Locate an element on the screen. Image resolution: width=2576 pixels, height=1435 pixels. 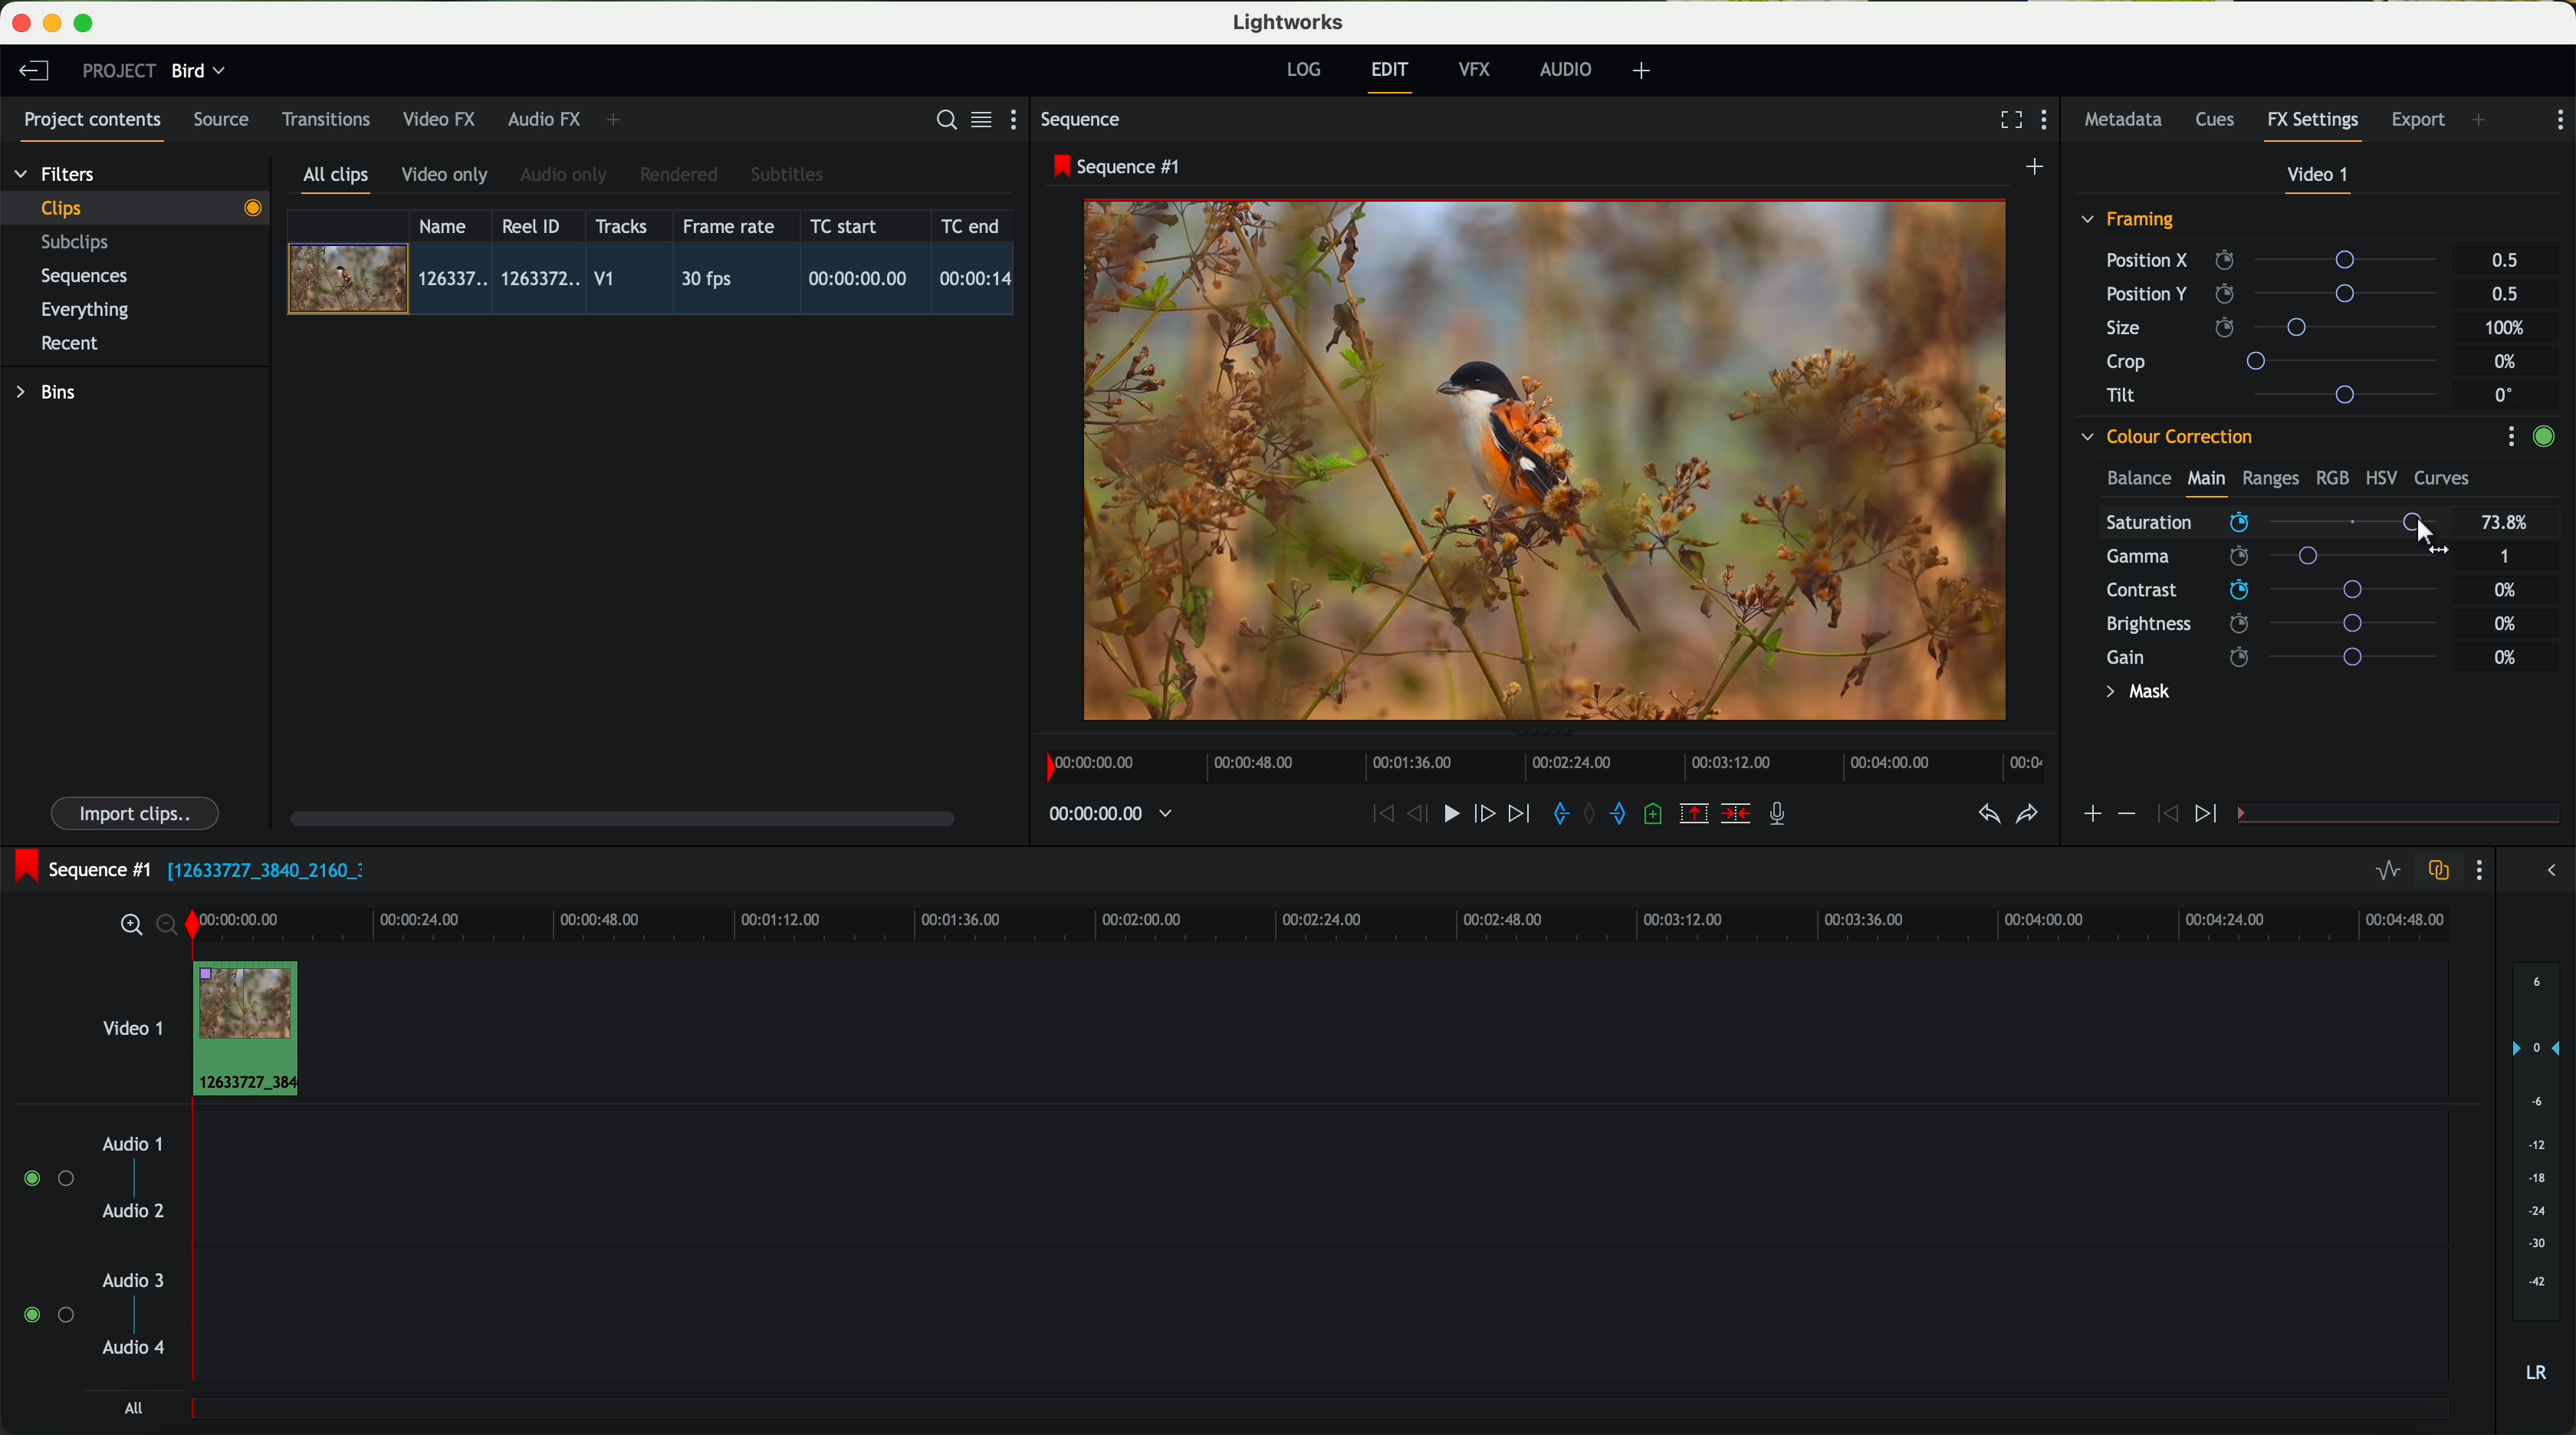
nudge one frame foward is located at coordinates (1487, 815).